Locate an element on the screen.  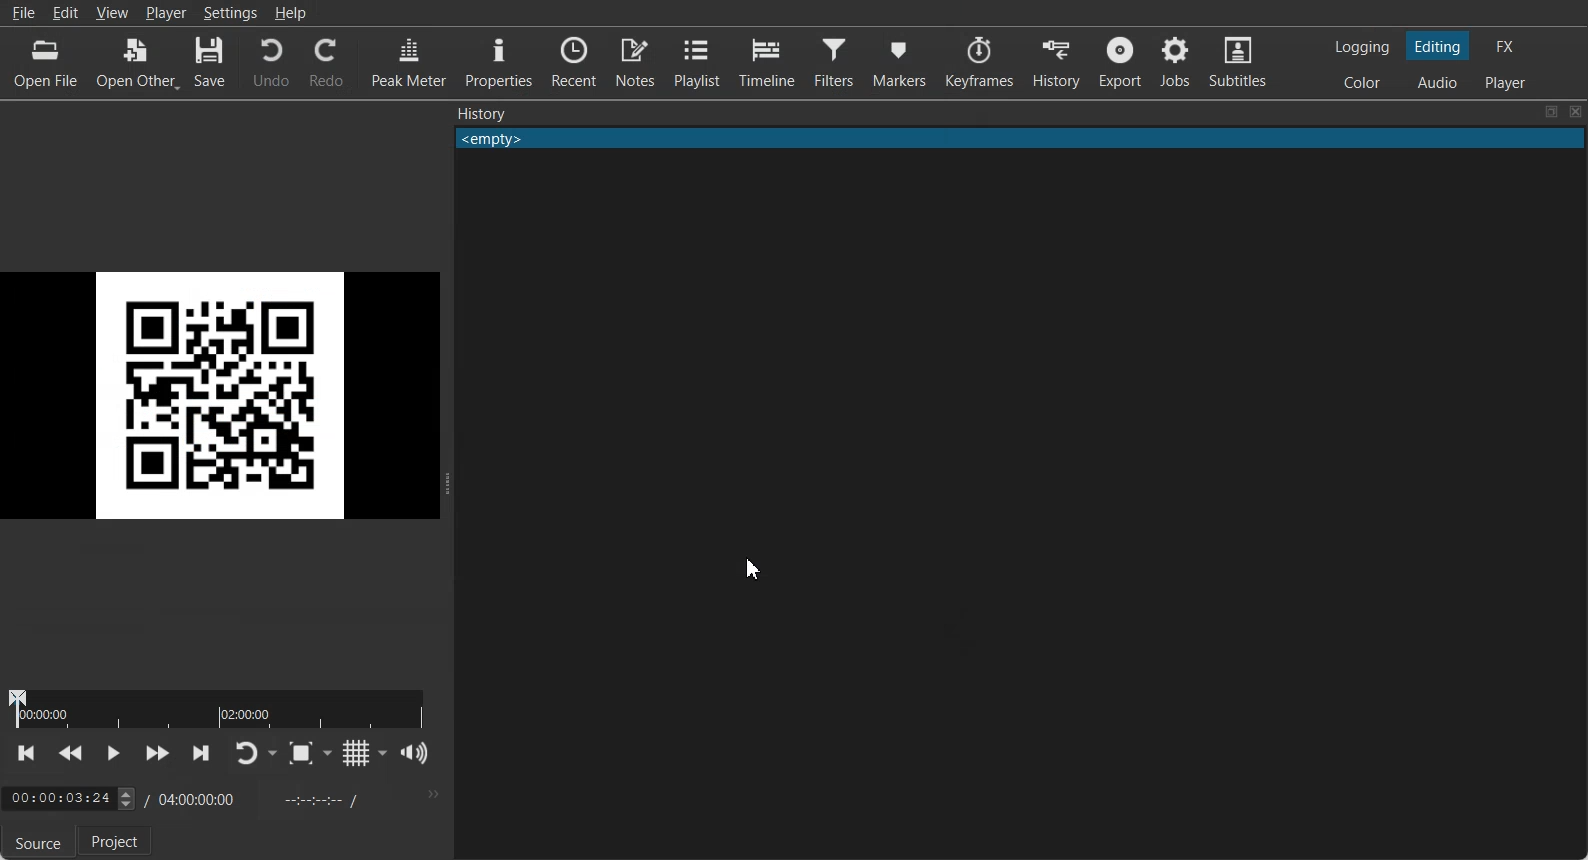
Keyframes is located at coordinates (981, 62).